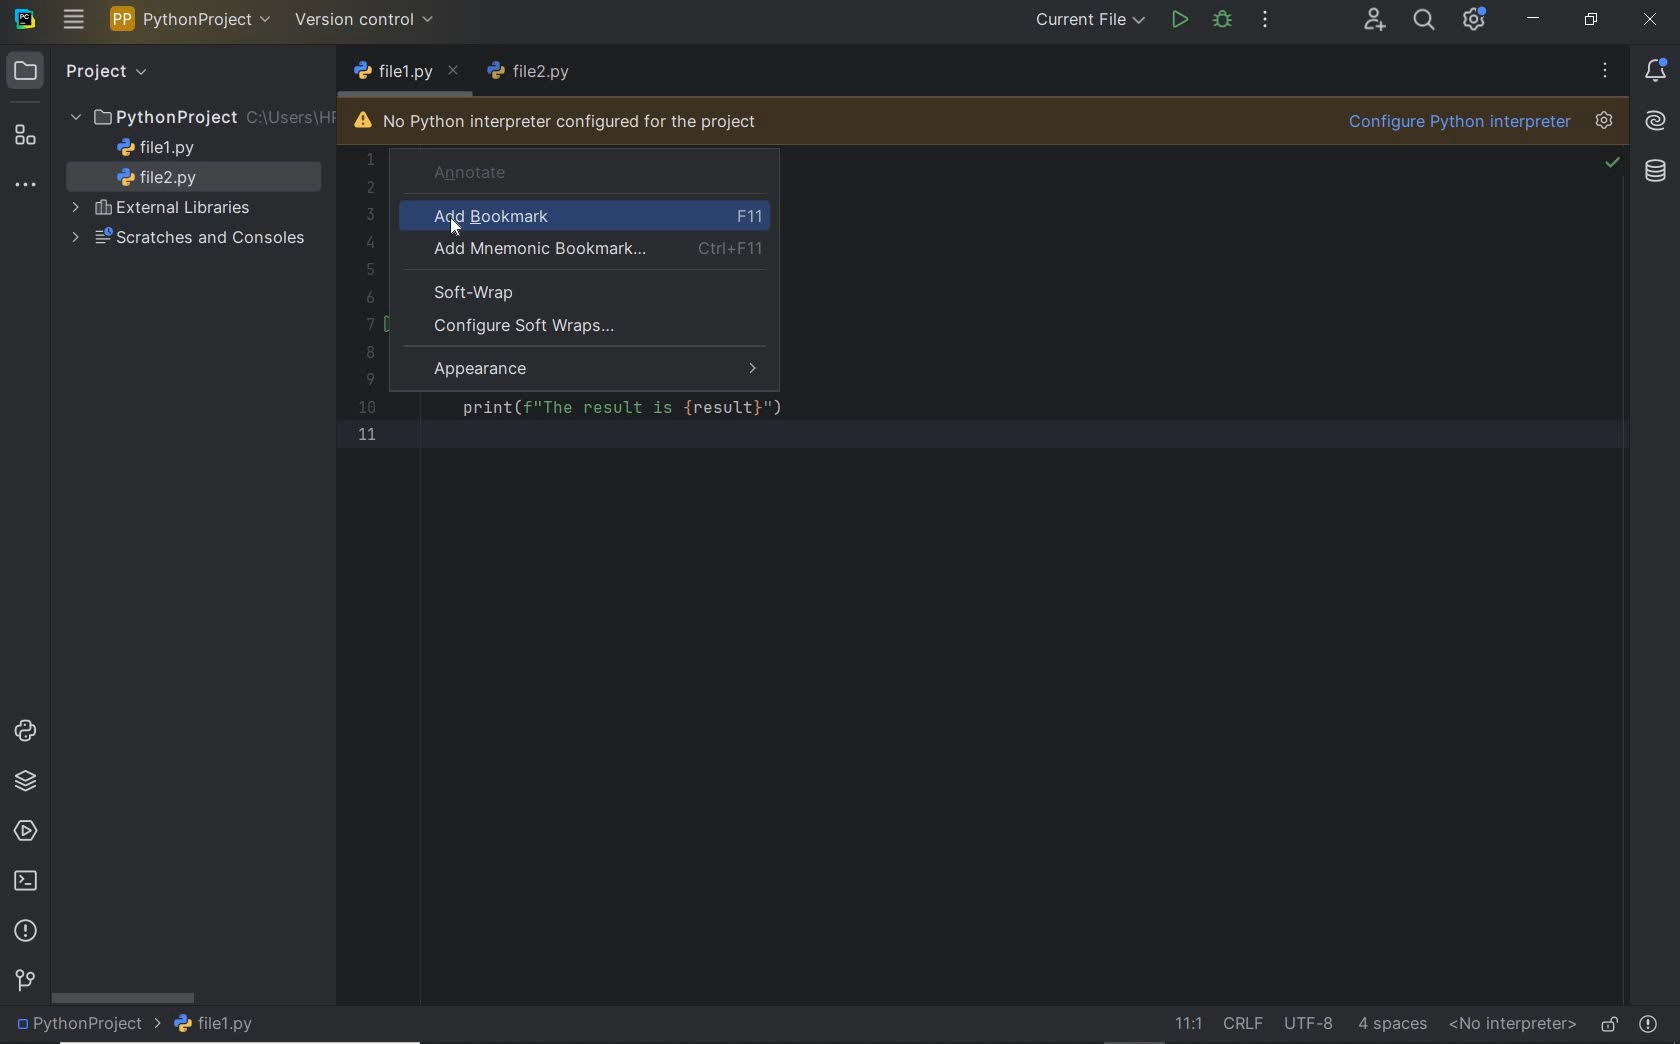 The height and width of the screenshot is (1044, 1680). I want to click on print code, so click(626, 409).